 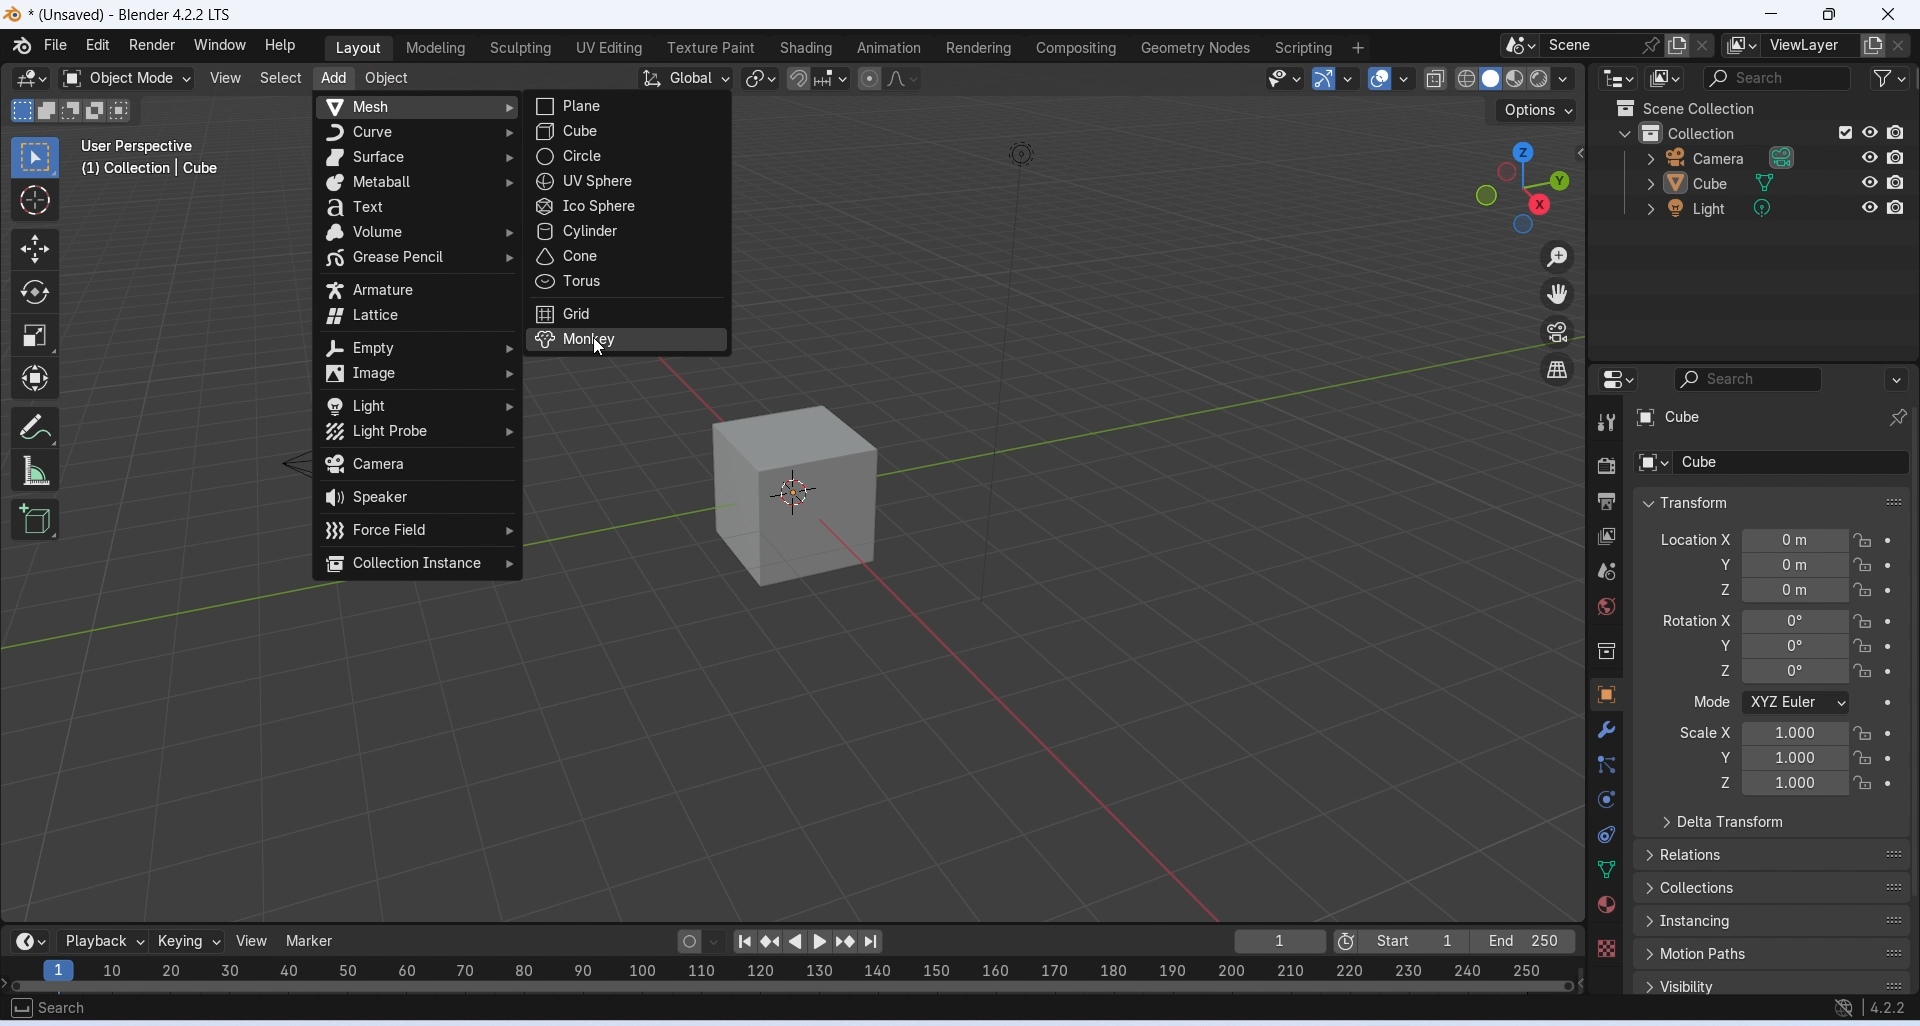 I want to click on jump to endpoint, so click(x=870, y=942).